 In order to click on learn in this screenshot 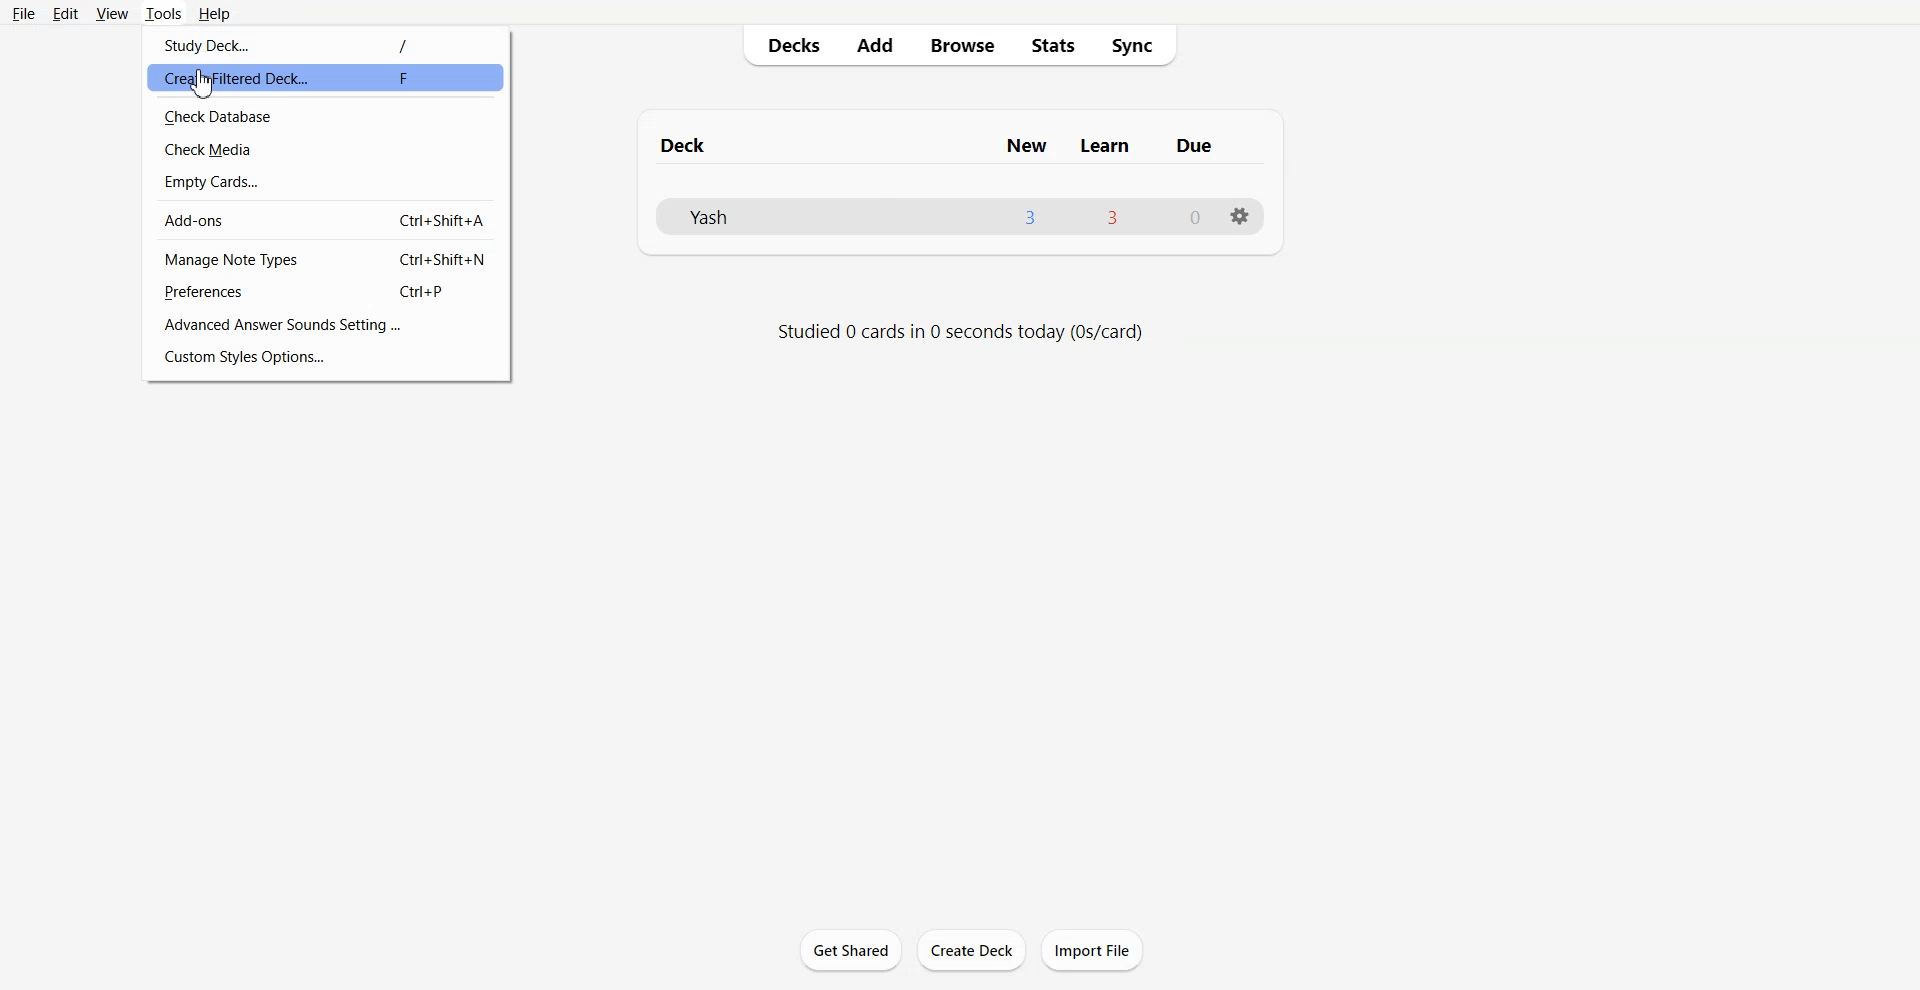, I will do `click(1104, 146)`.